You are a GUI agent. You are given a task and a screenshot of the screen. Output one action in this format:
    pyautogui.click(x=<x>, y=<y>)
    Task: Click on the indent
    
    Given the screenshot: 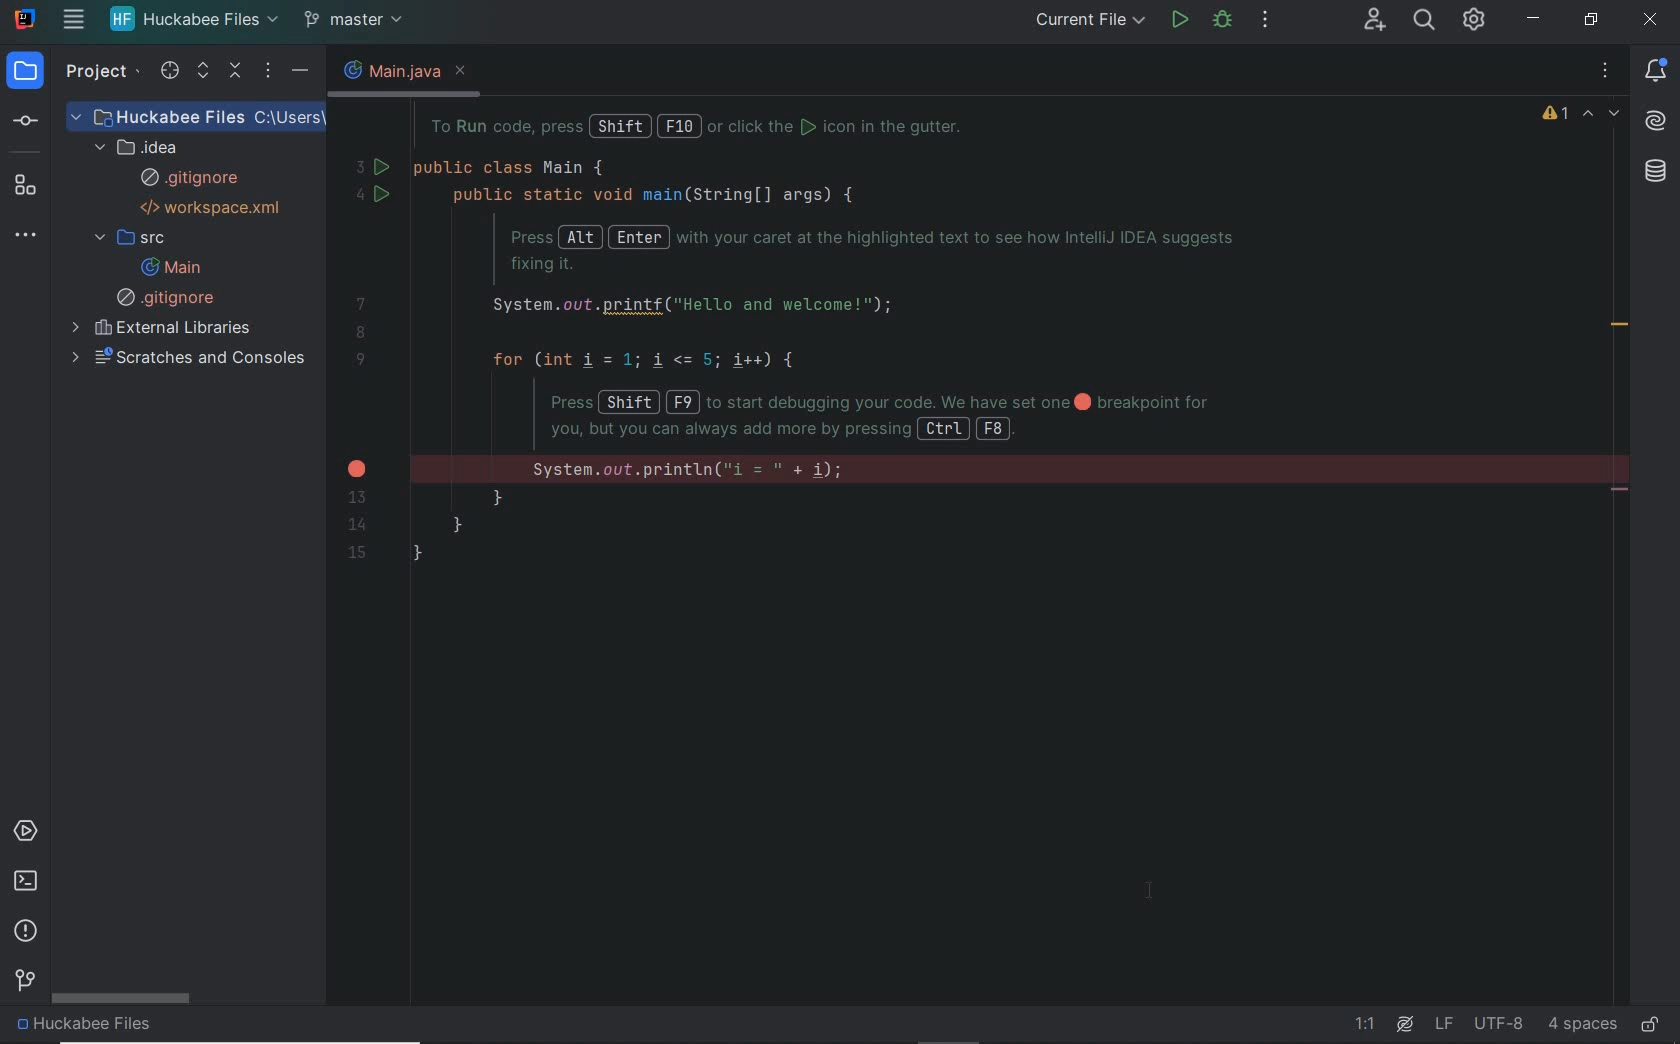 What is the action you would take?
    pyautogui.click(x=1582, y=1024)
    